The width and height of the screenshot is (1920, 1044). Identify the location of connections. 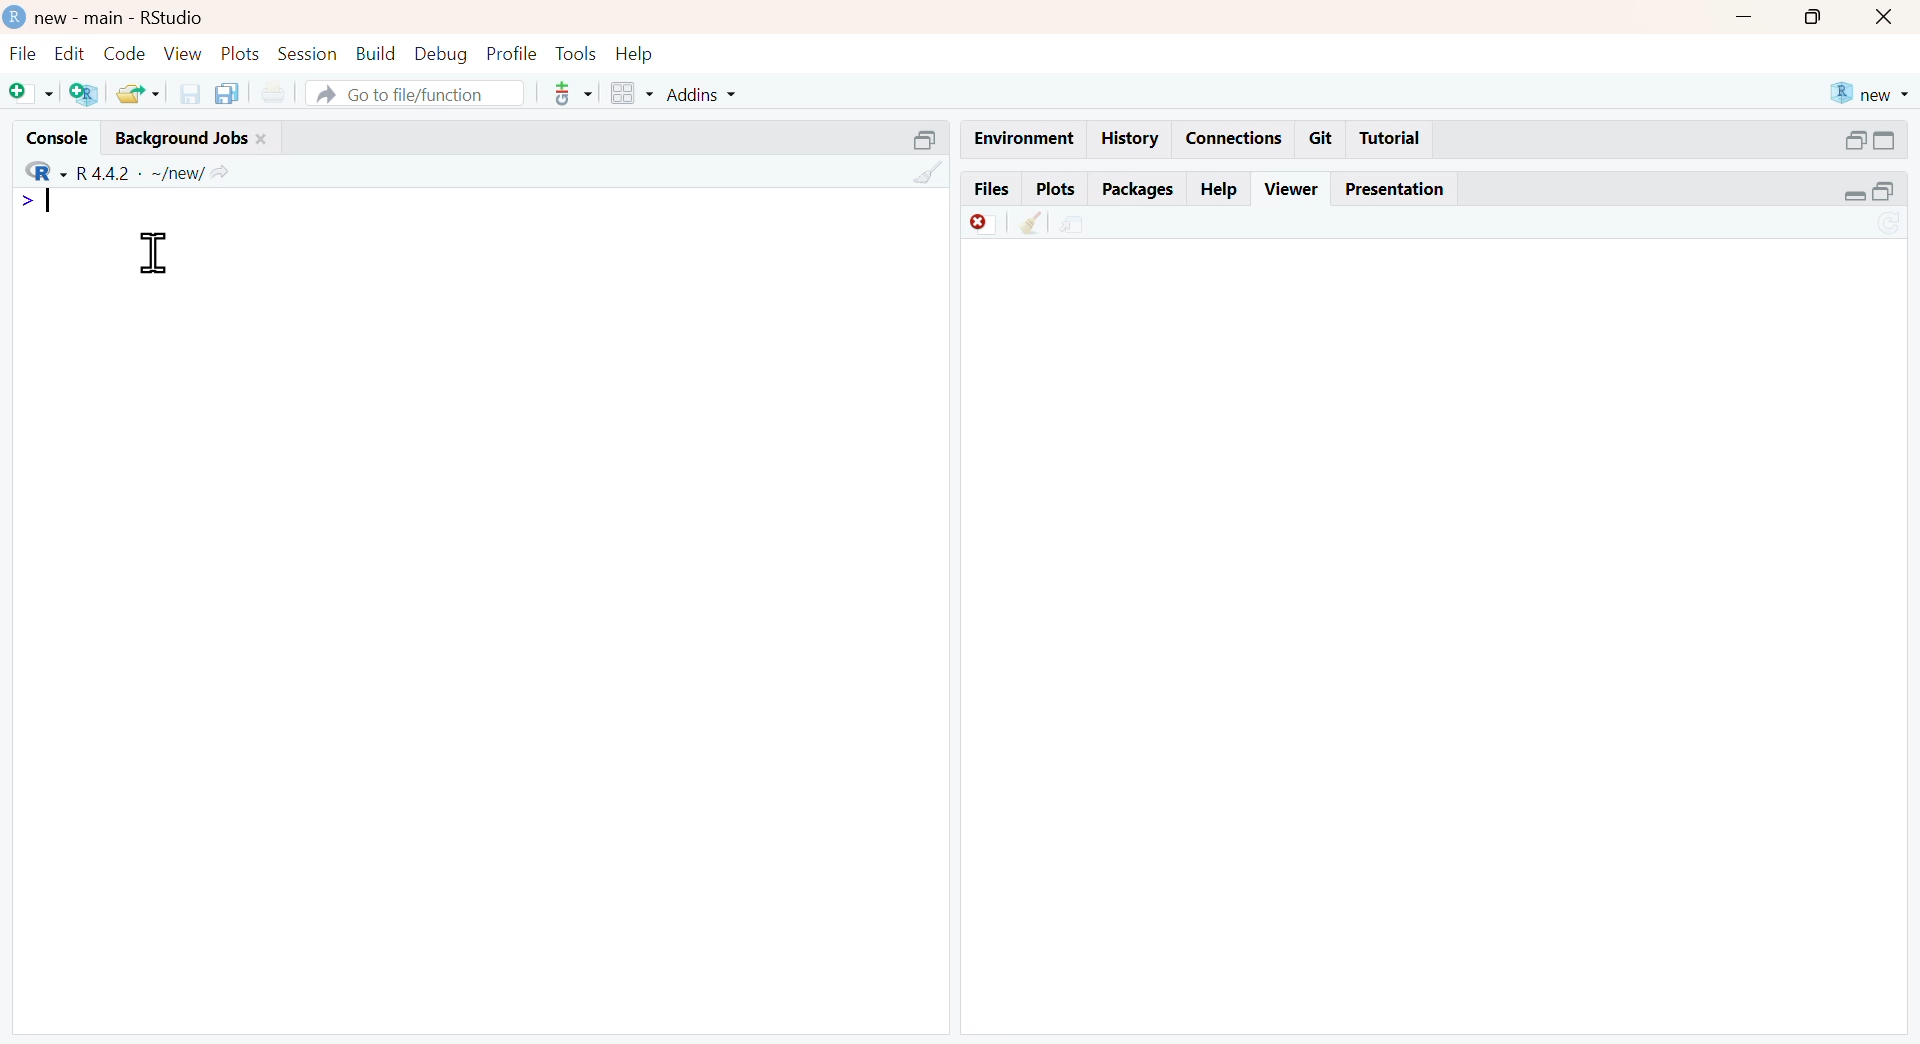
(1235, 138).